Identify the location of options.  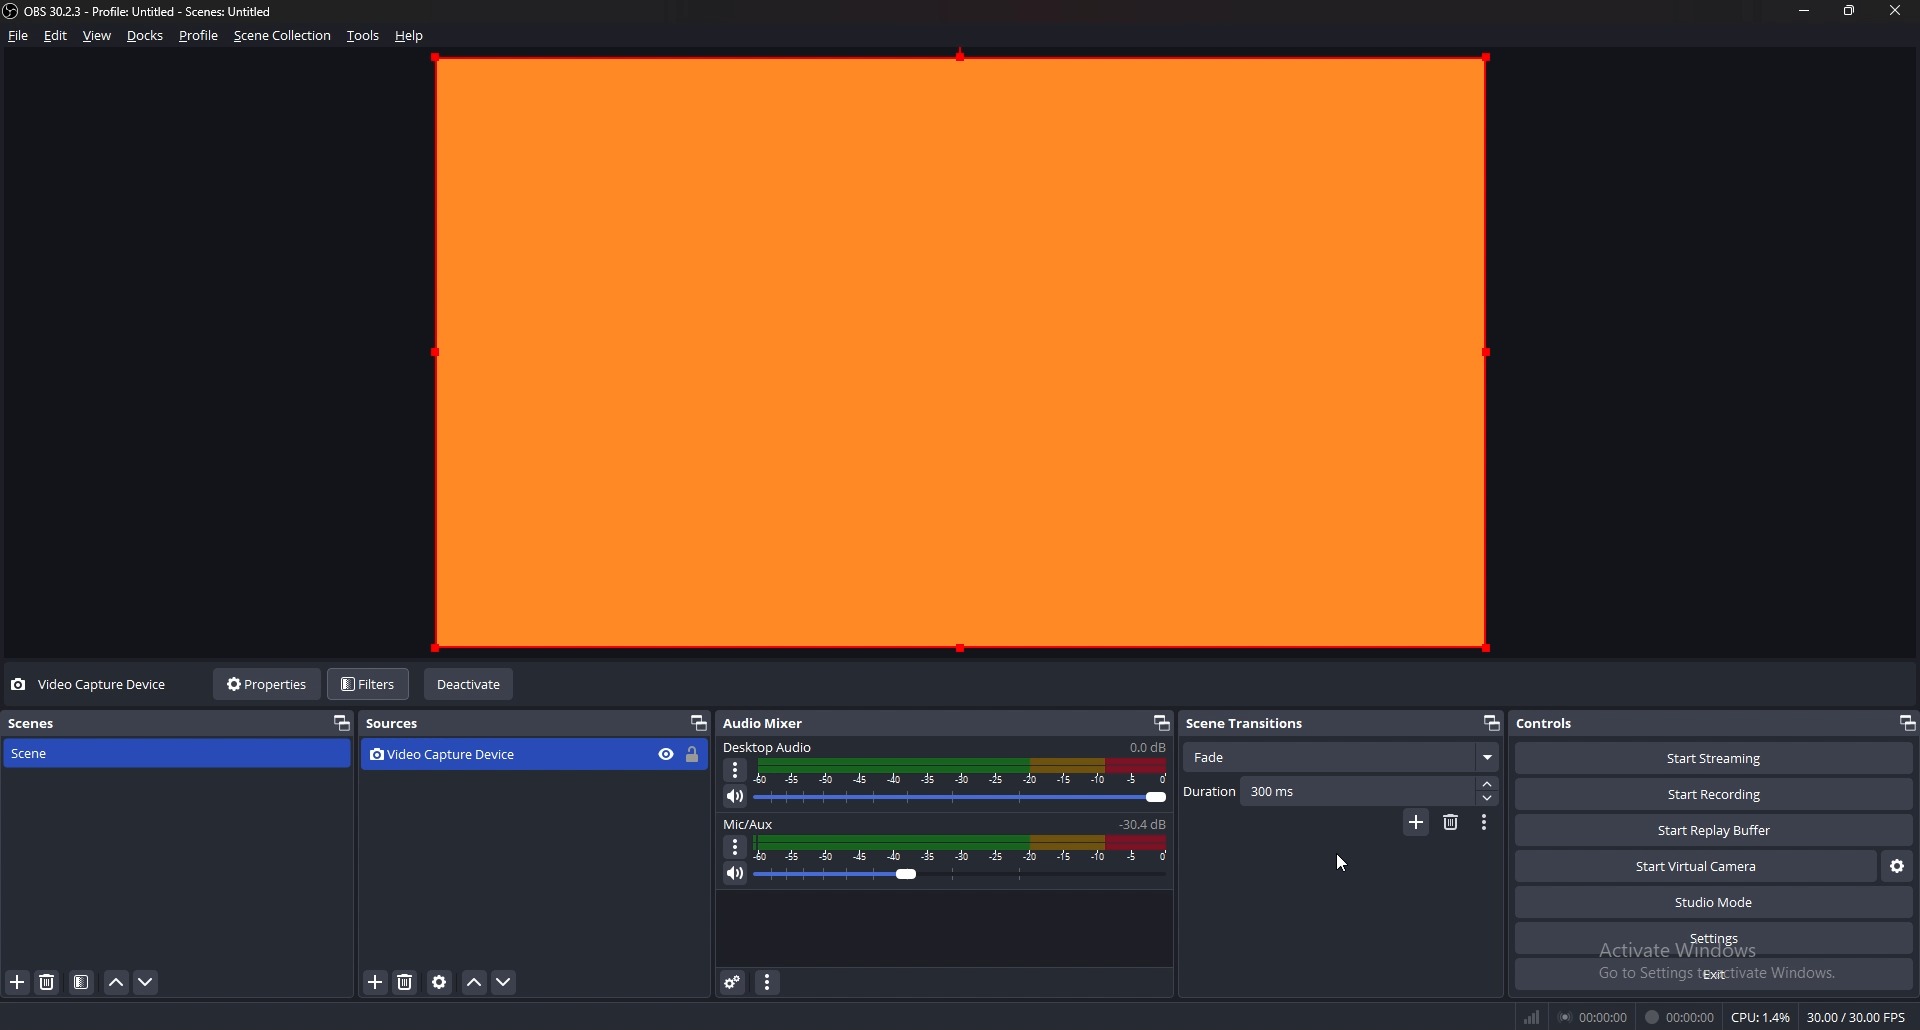
(737, 847).